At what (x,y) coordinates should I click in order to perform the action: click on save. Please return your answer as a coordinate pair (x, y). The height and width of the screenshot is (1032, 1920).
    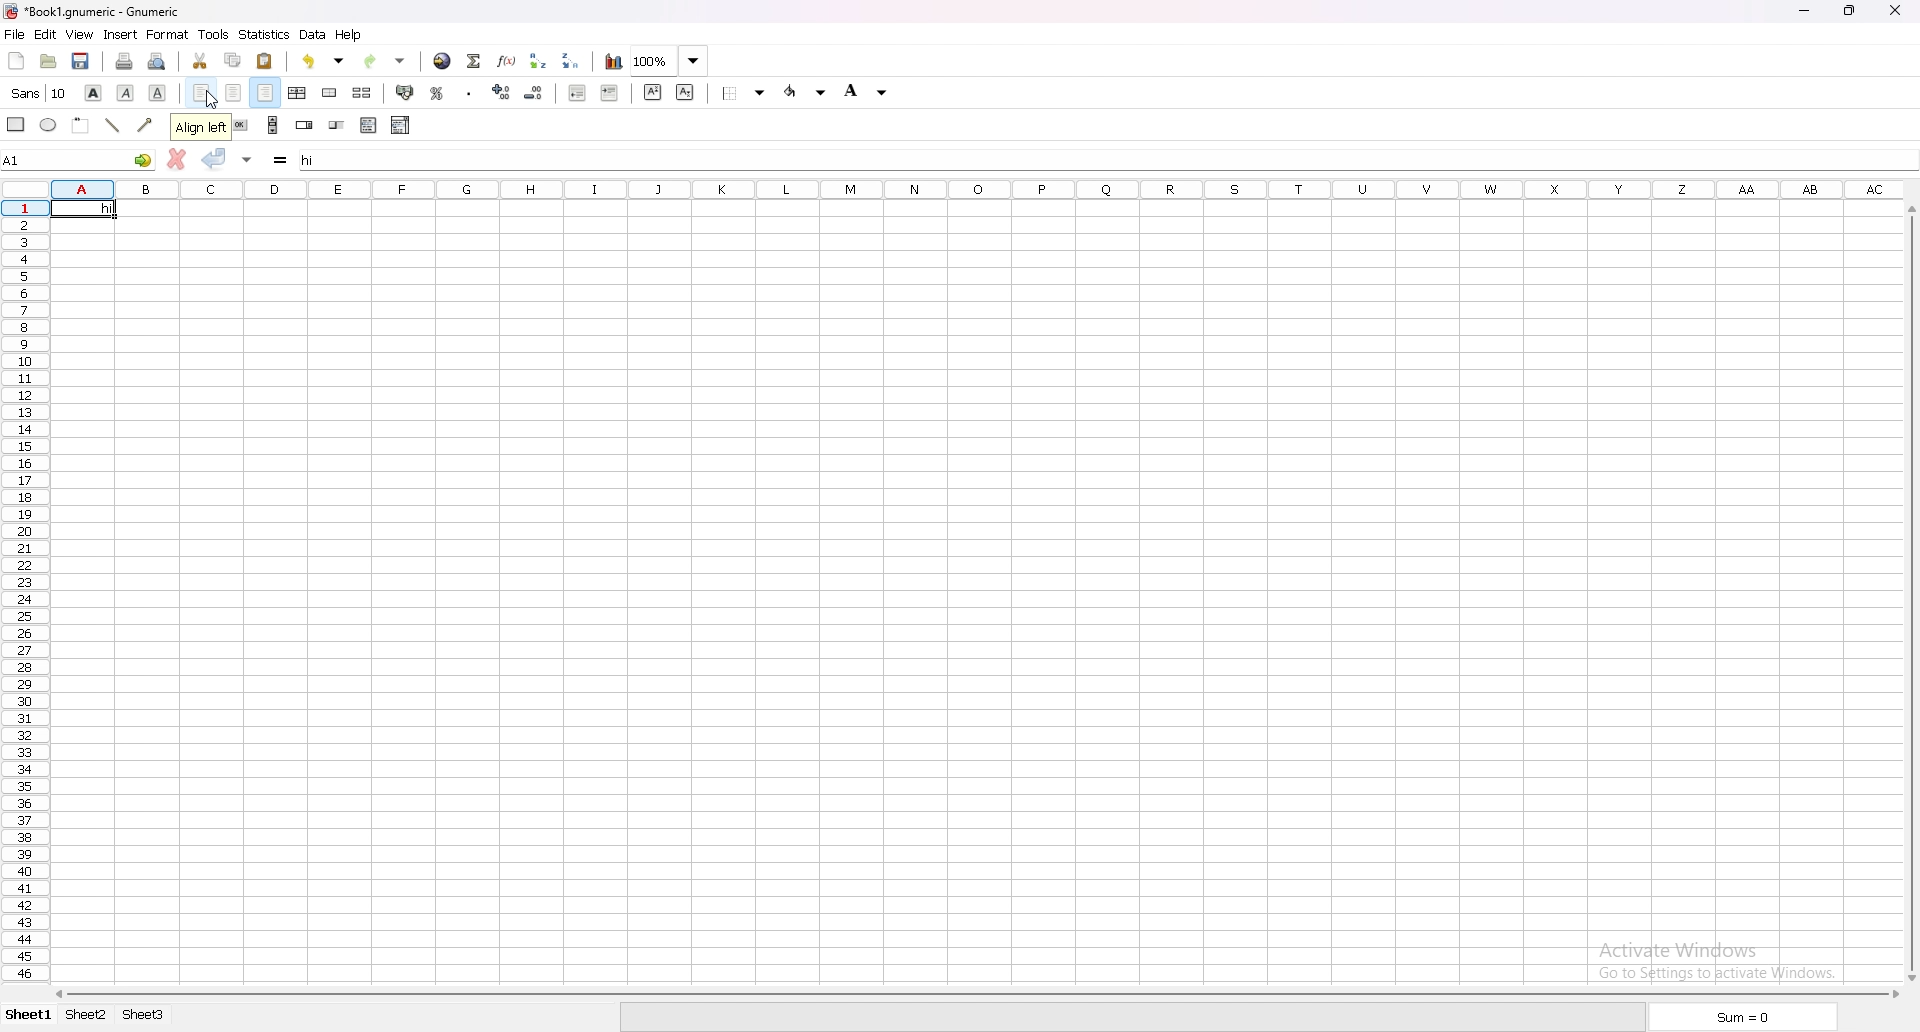
    Looking at the image, I should click on (81, 61).